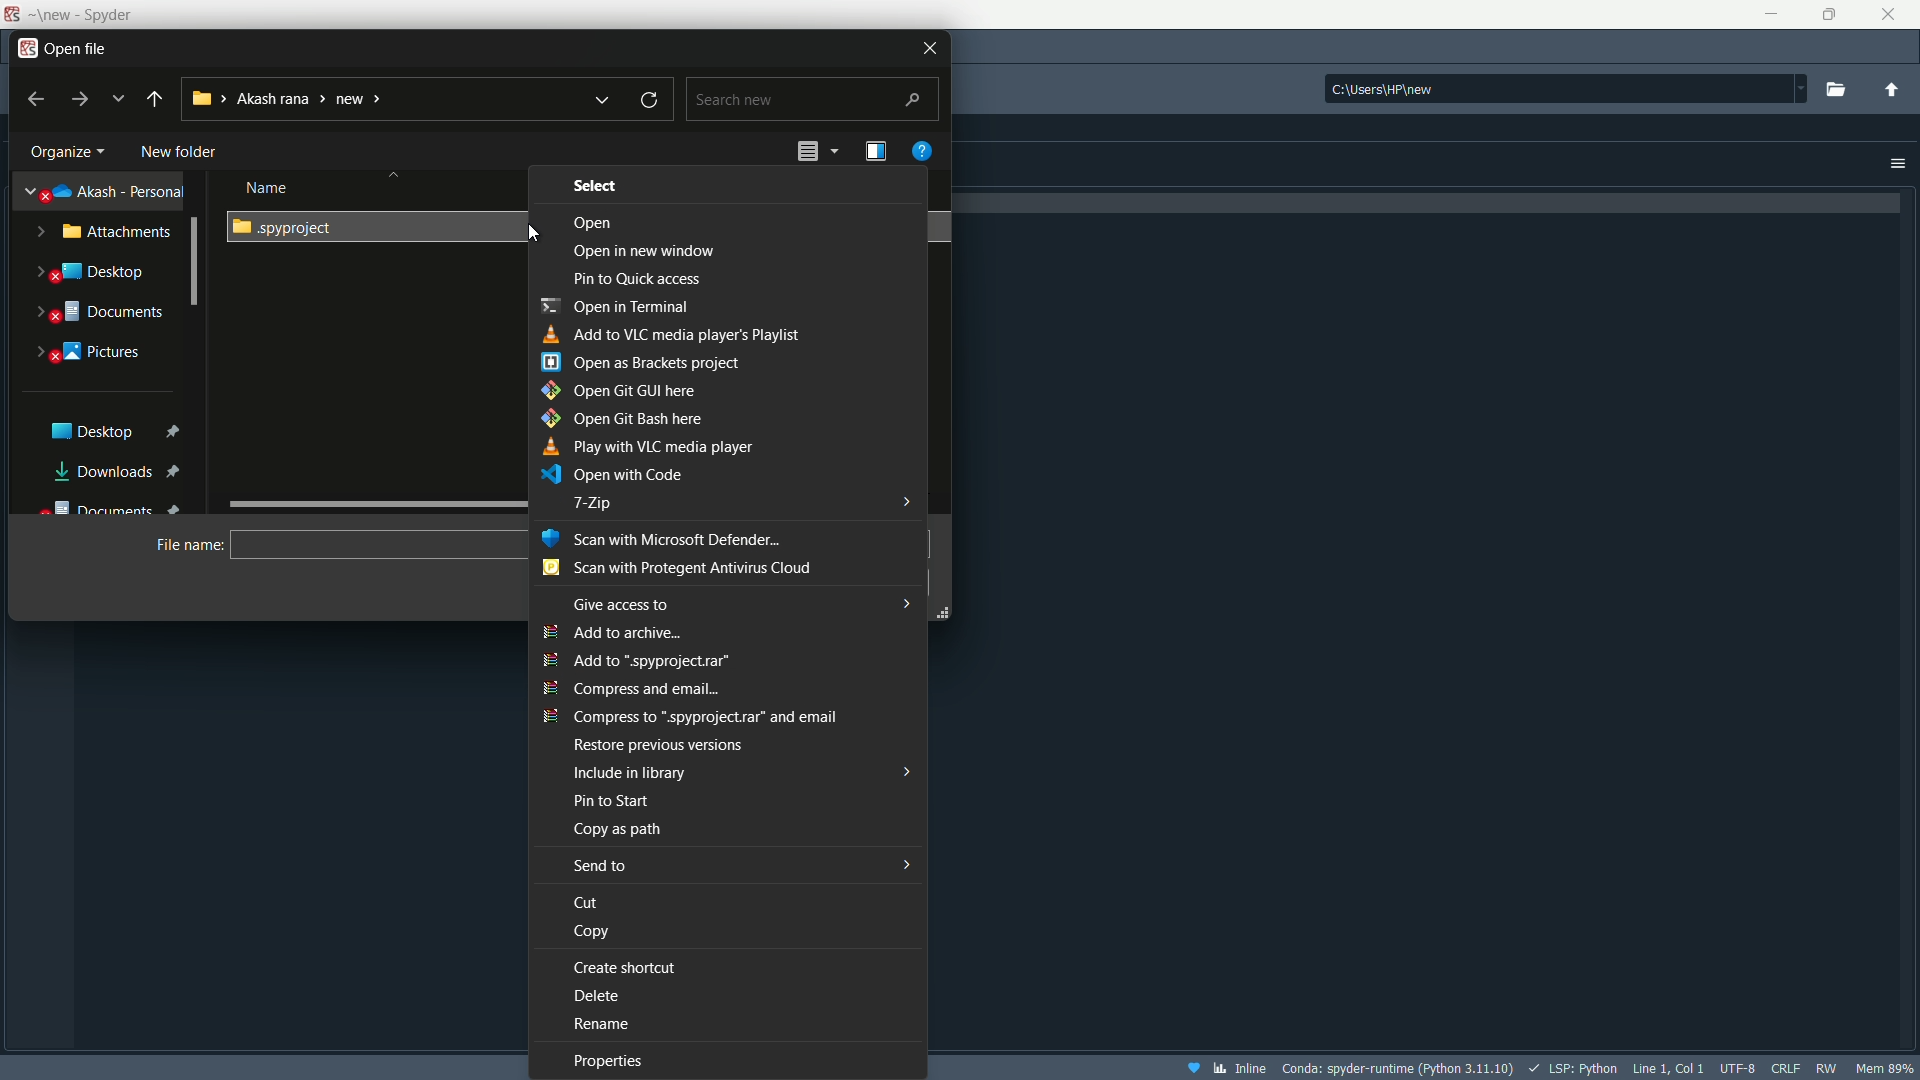 The width and height of the screenshot is (1920, 1080). What do you see at coordinates (818, 98) in the screenshot?
I see `Search bar` at bounding box center [818, 98].